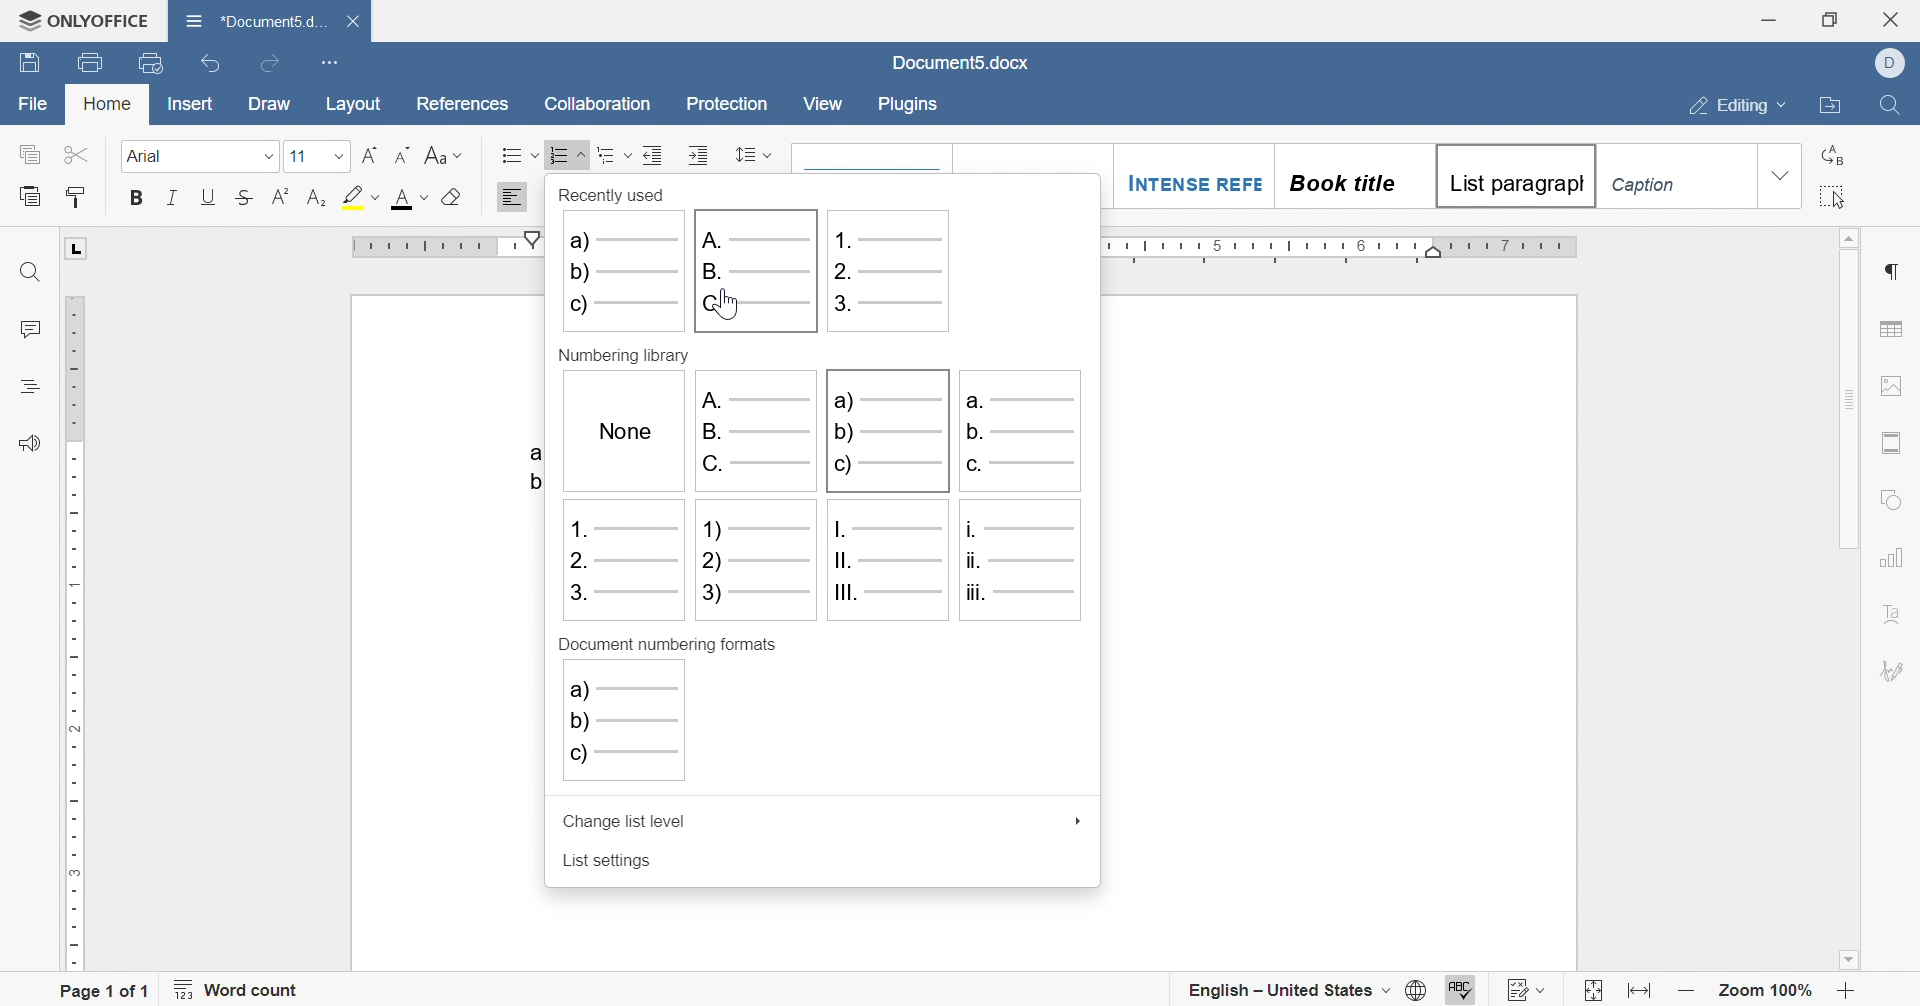  I want to click on page 1 of 1, so click(106, 991).